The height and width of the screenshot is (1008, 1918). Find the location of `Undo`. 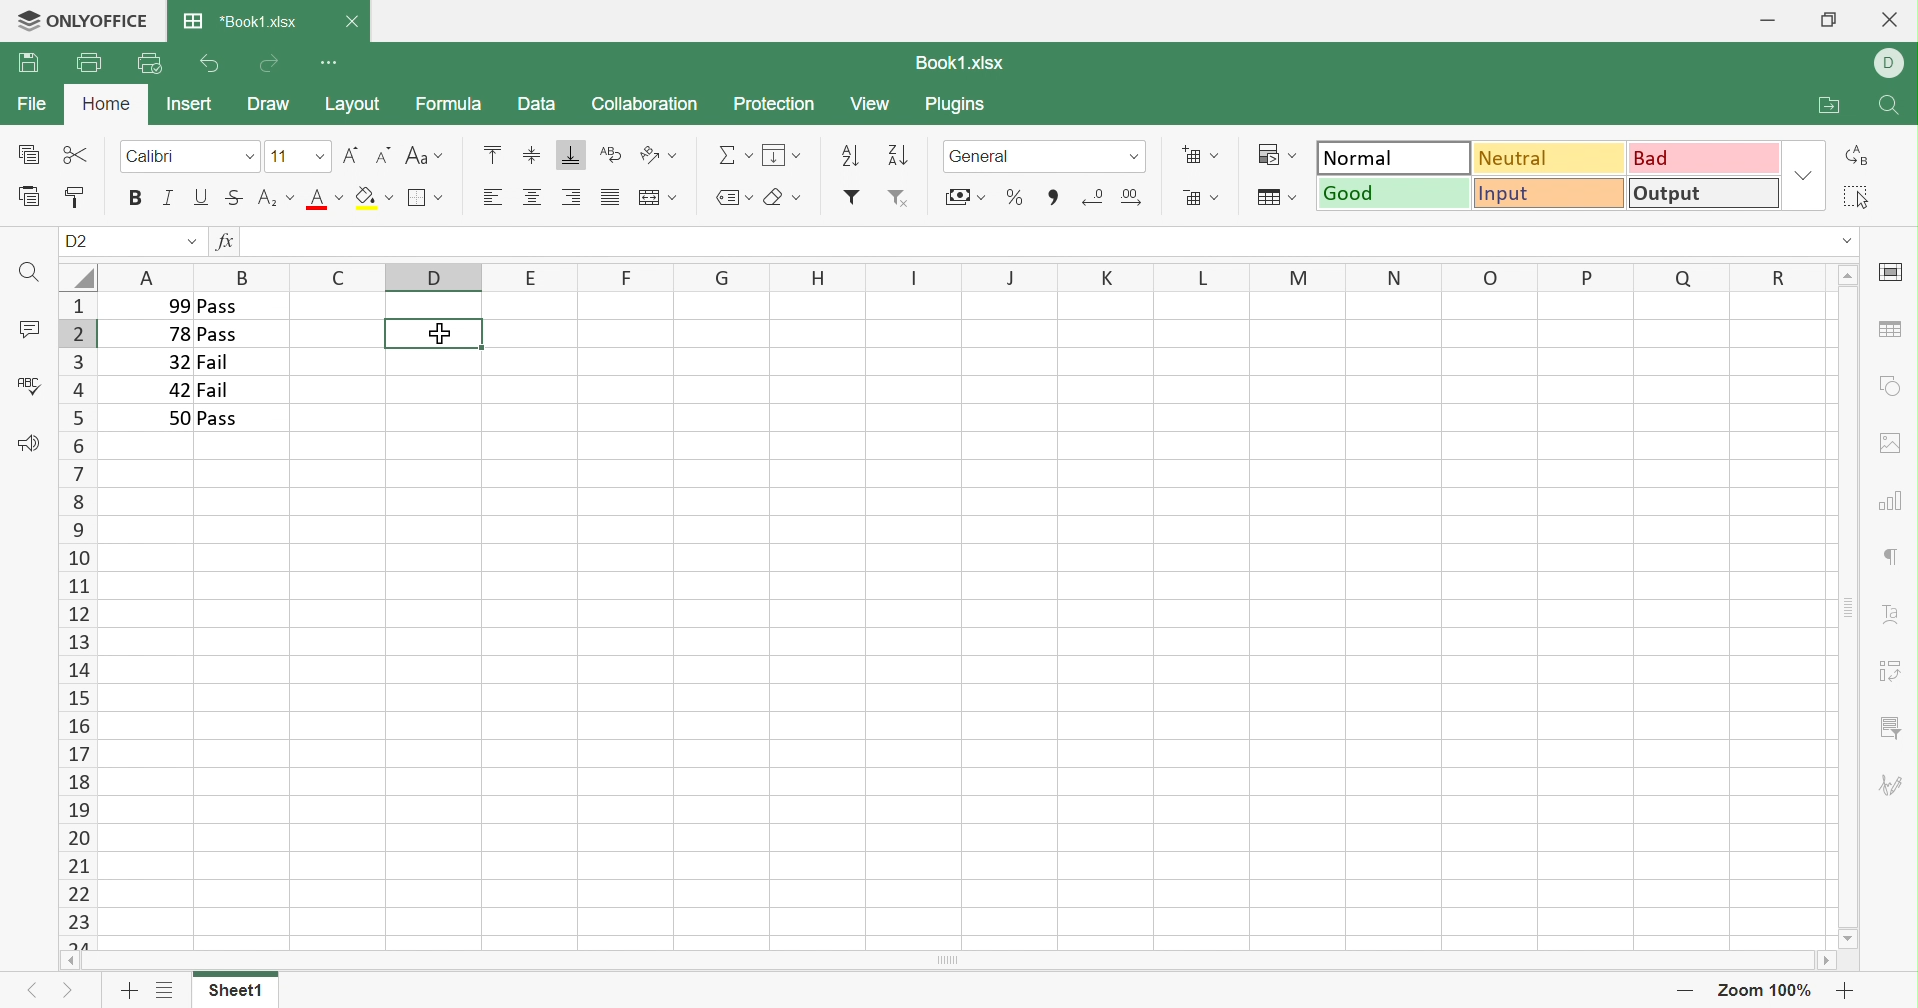

Undo is located at coordinates (208, 65).